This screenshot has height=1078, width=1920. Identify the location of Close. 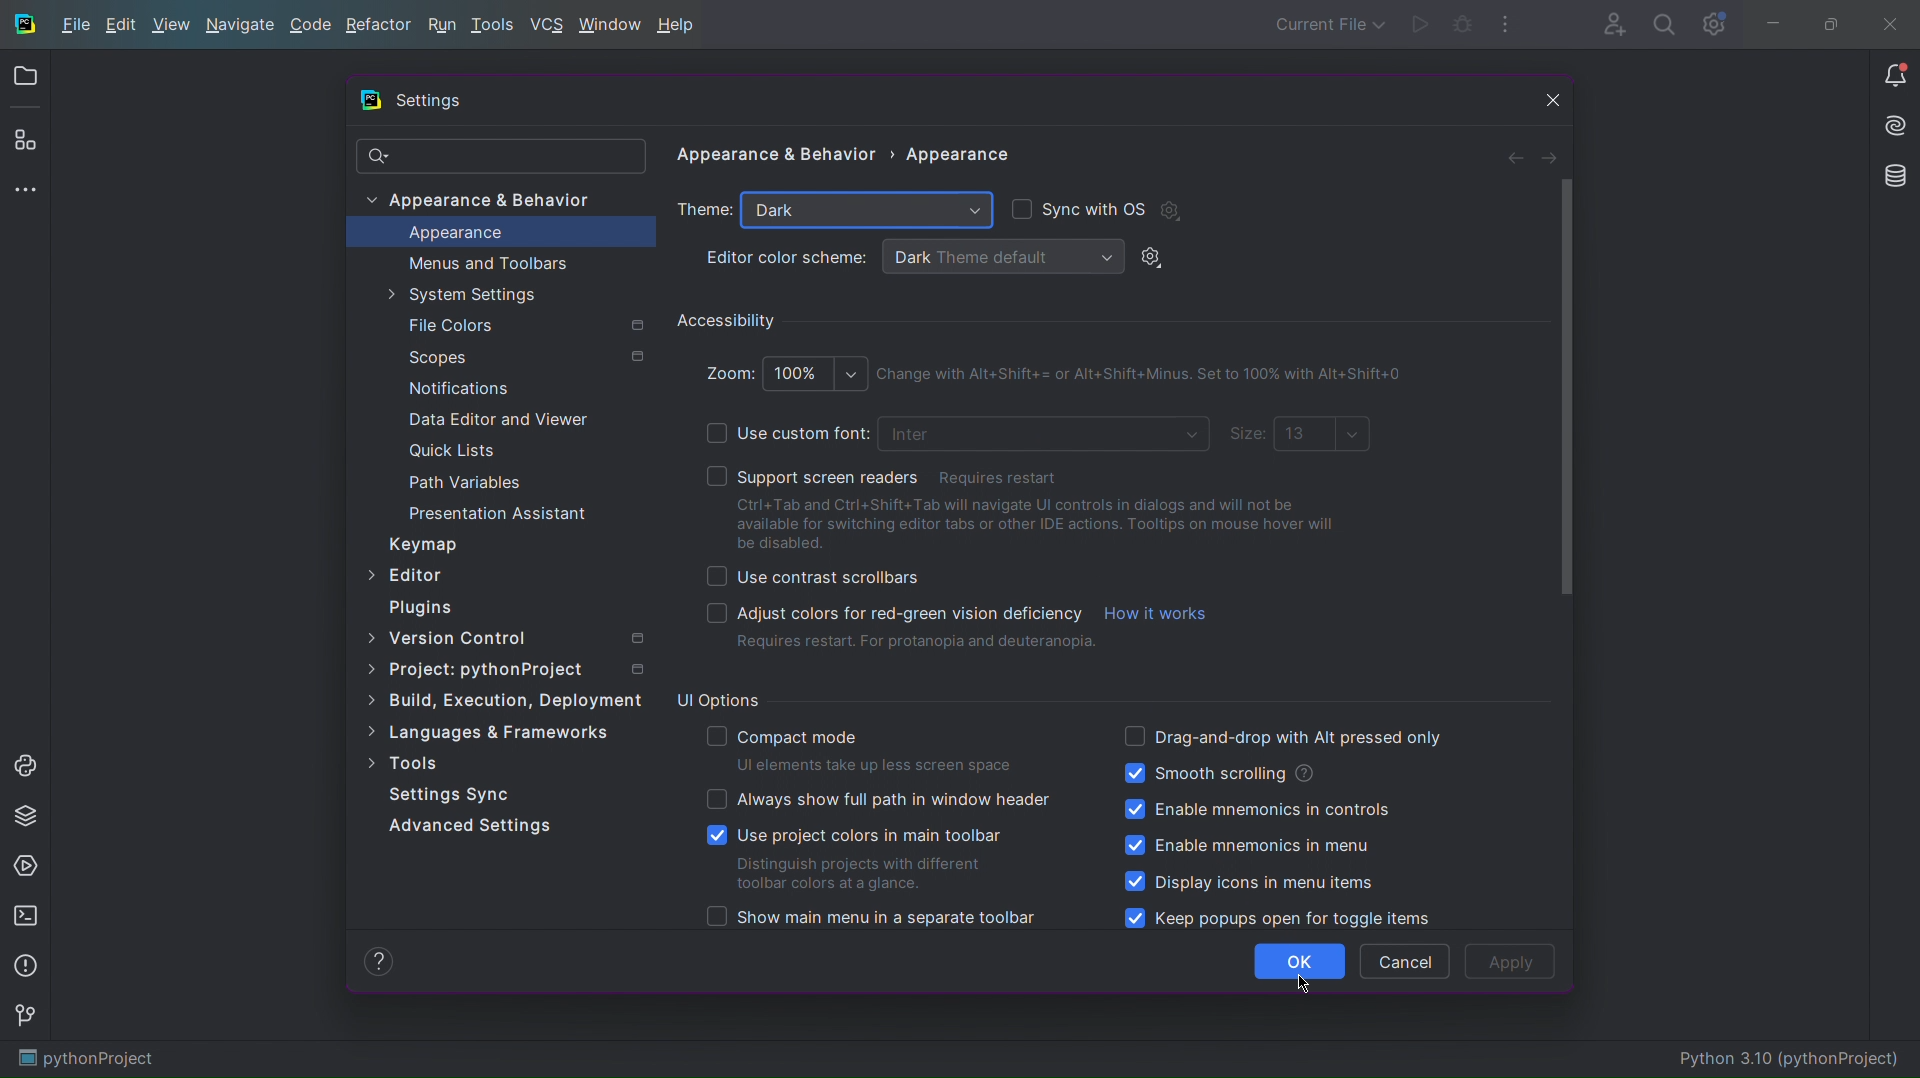
(1895, 22).